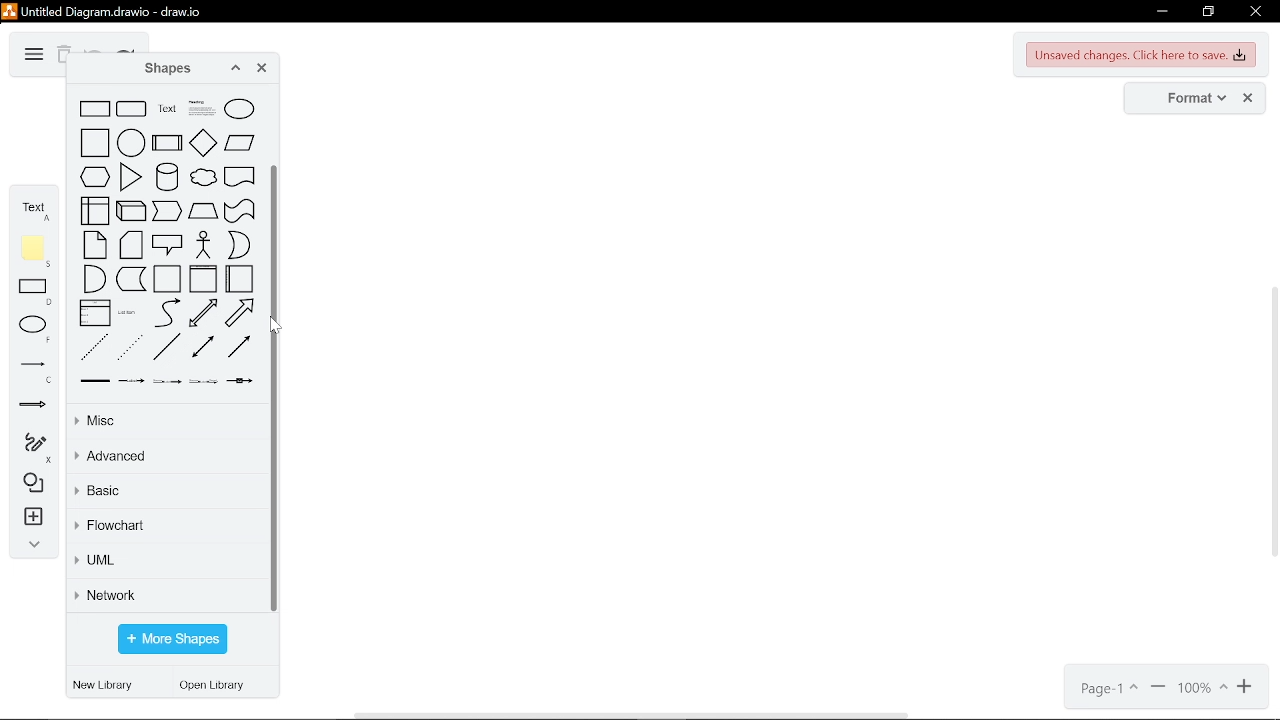 The height and width of the screenshot is (720, 1280). What do you see at coordinates (126, 50) in the screenshot?
I see `redo` at bounding box center [126, 50].